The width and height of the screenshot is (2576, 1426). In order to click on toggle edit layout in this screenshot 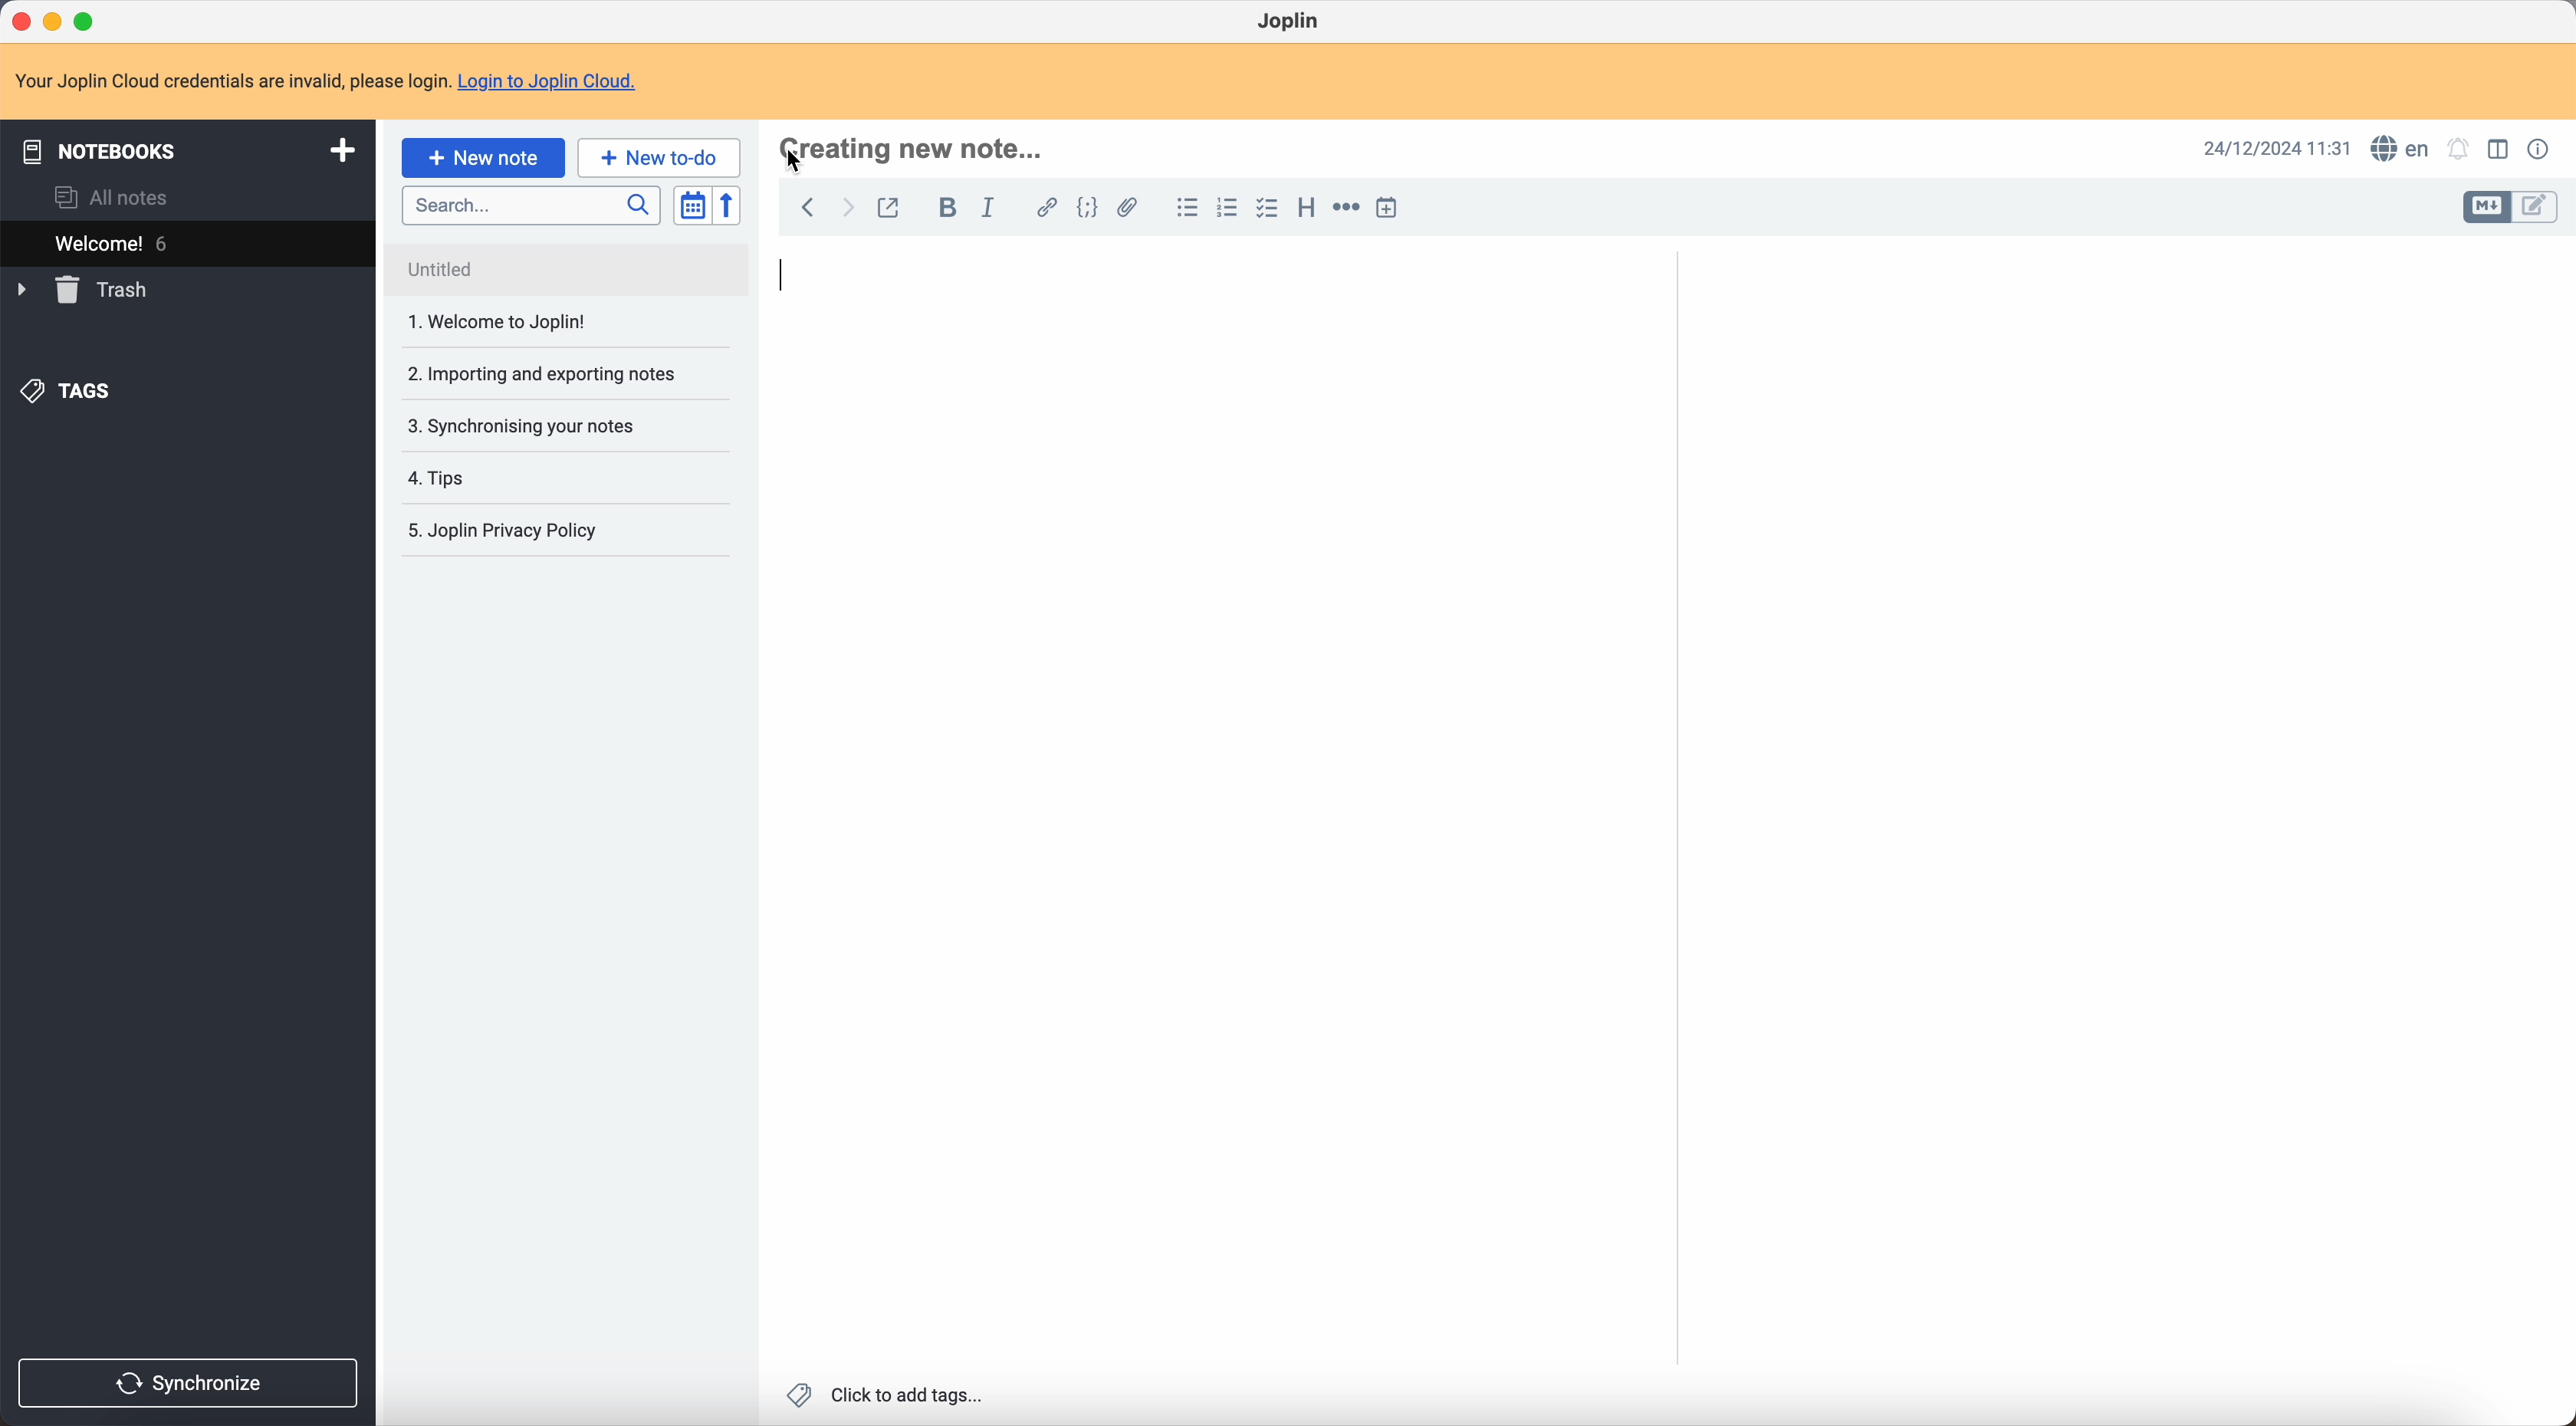, I will do `click(2536, 208)`.